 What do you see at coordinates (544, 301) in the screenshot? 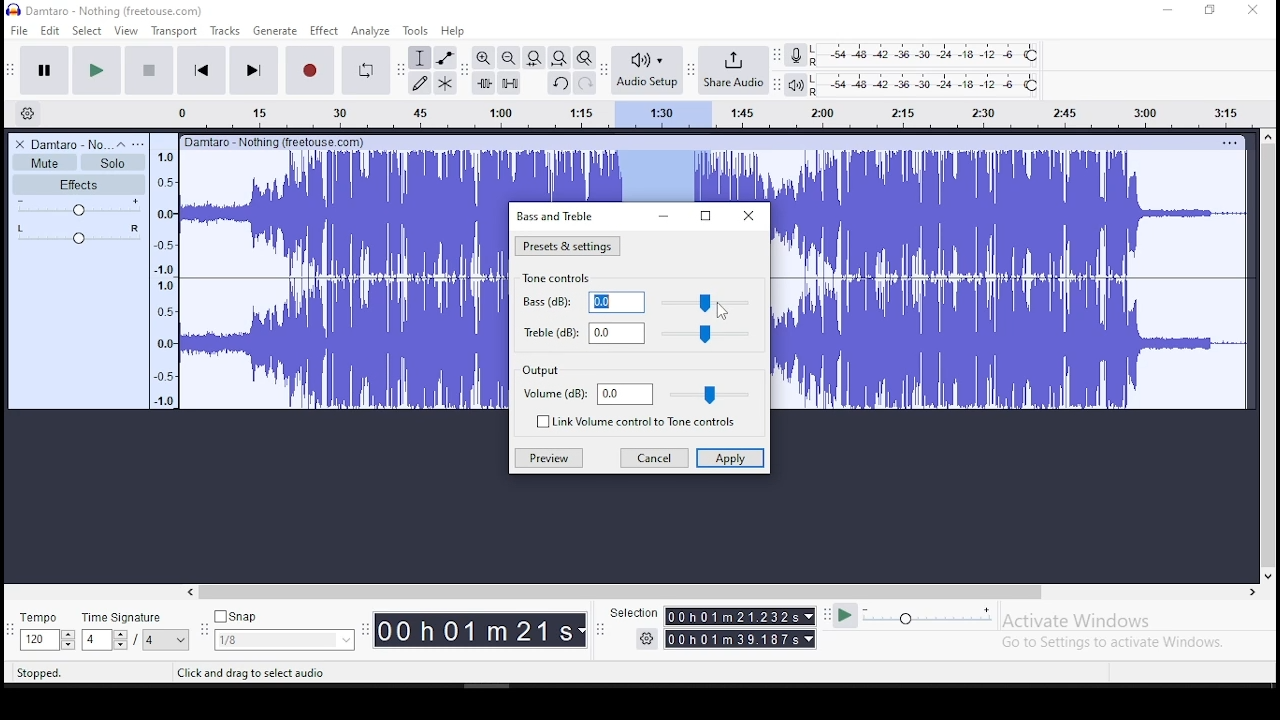
I see `bass(dB)` at bounding box center [544, 301].